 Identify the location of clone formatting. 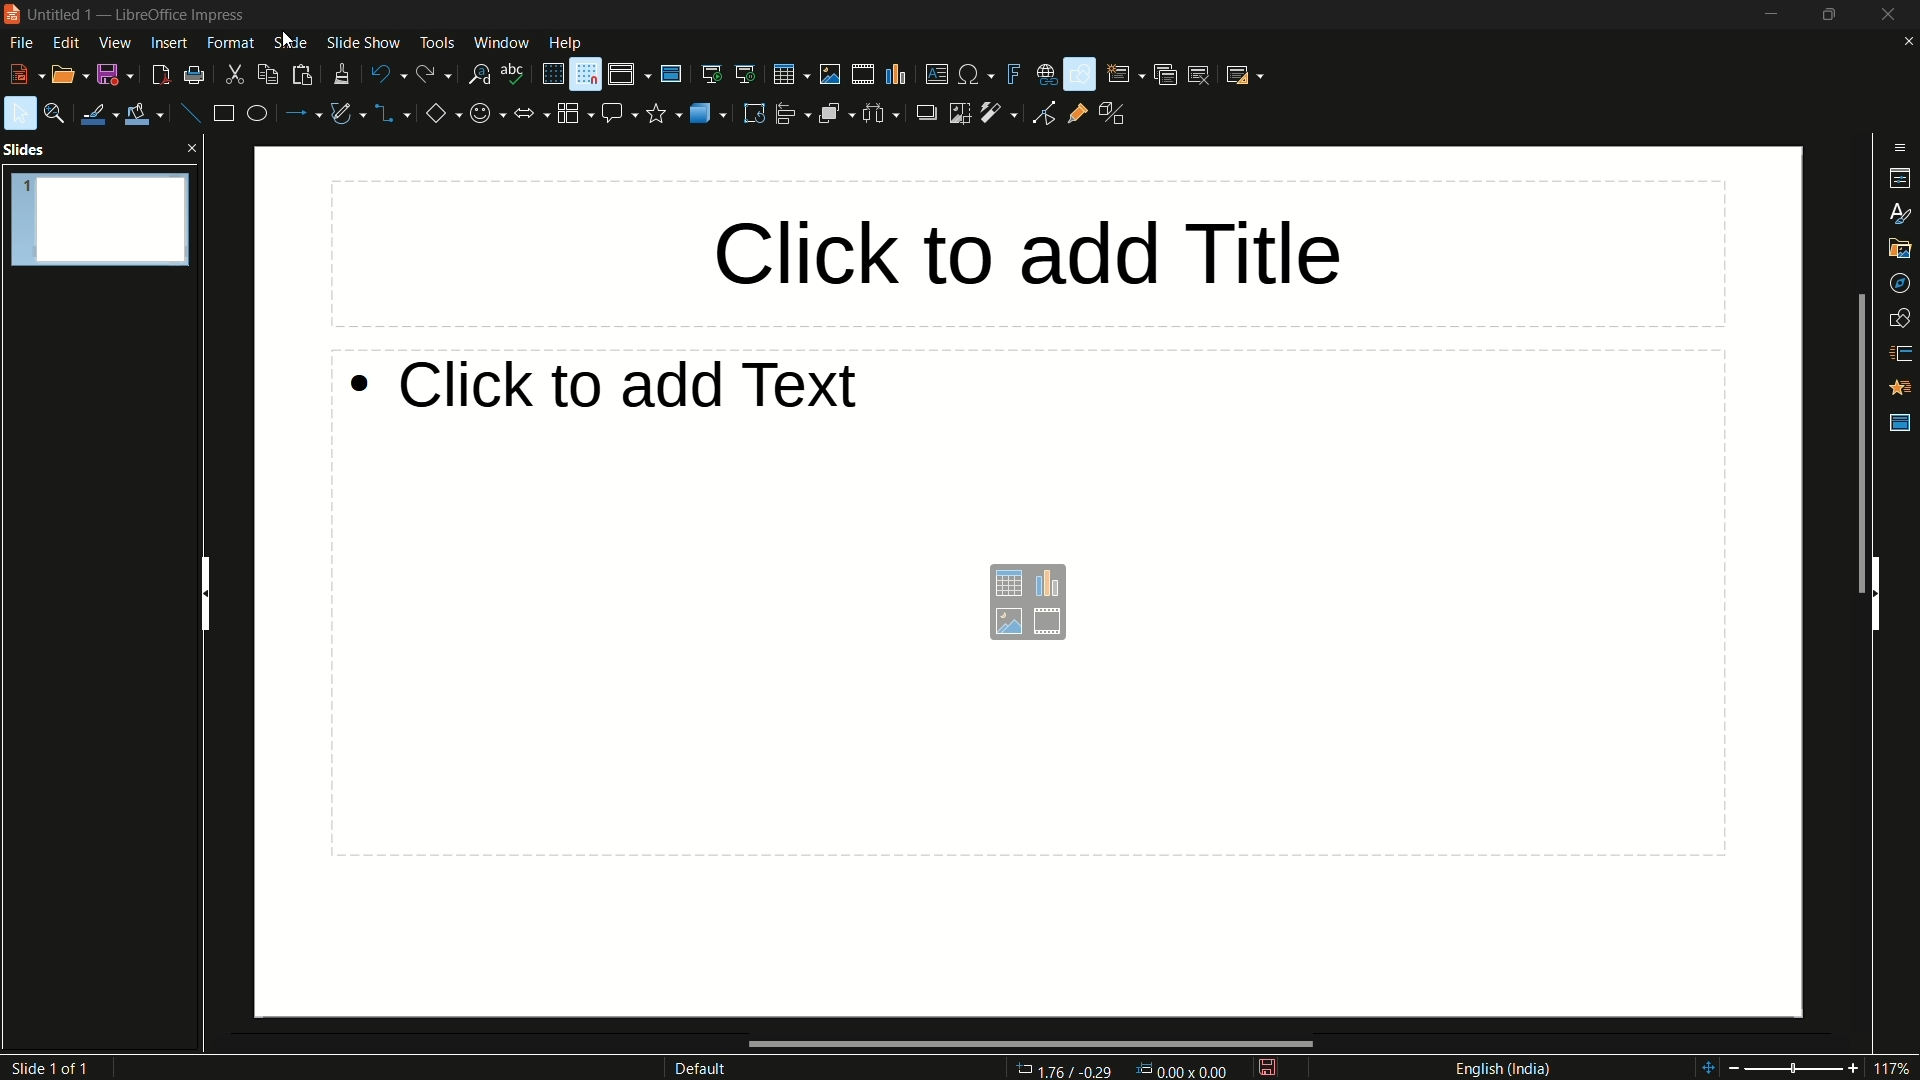
(340, 73).